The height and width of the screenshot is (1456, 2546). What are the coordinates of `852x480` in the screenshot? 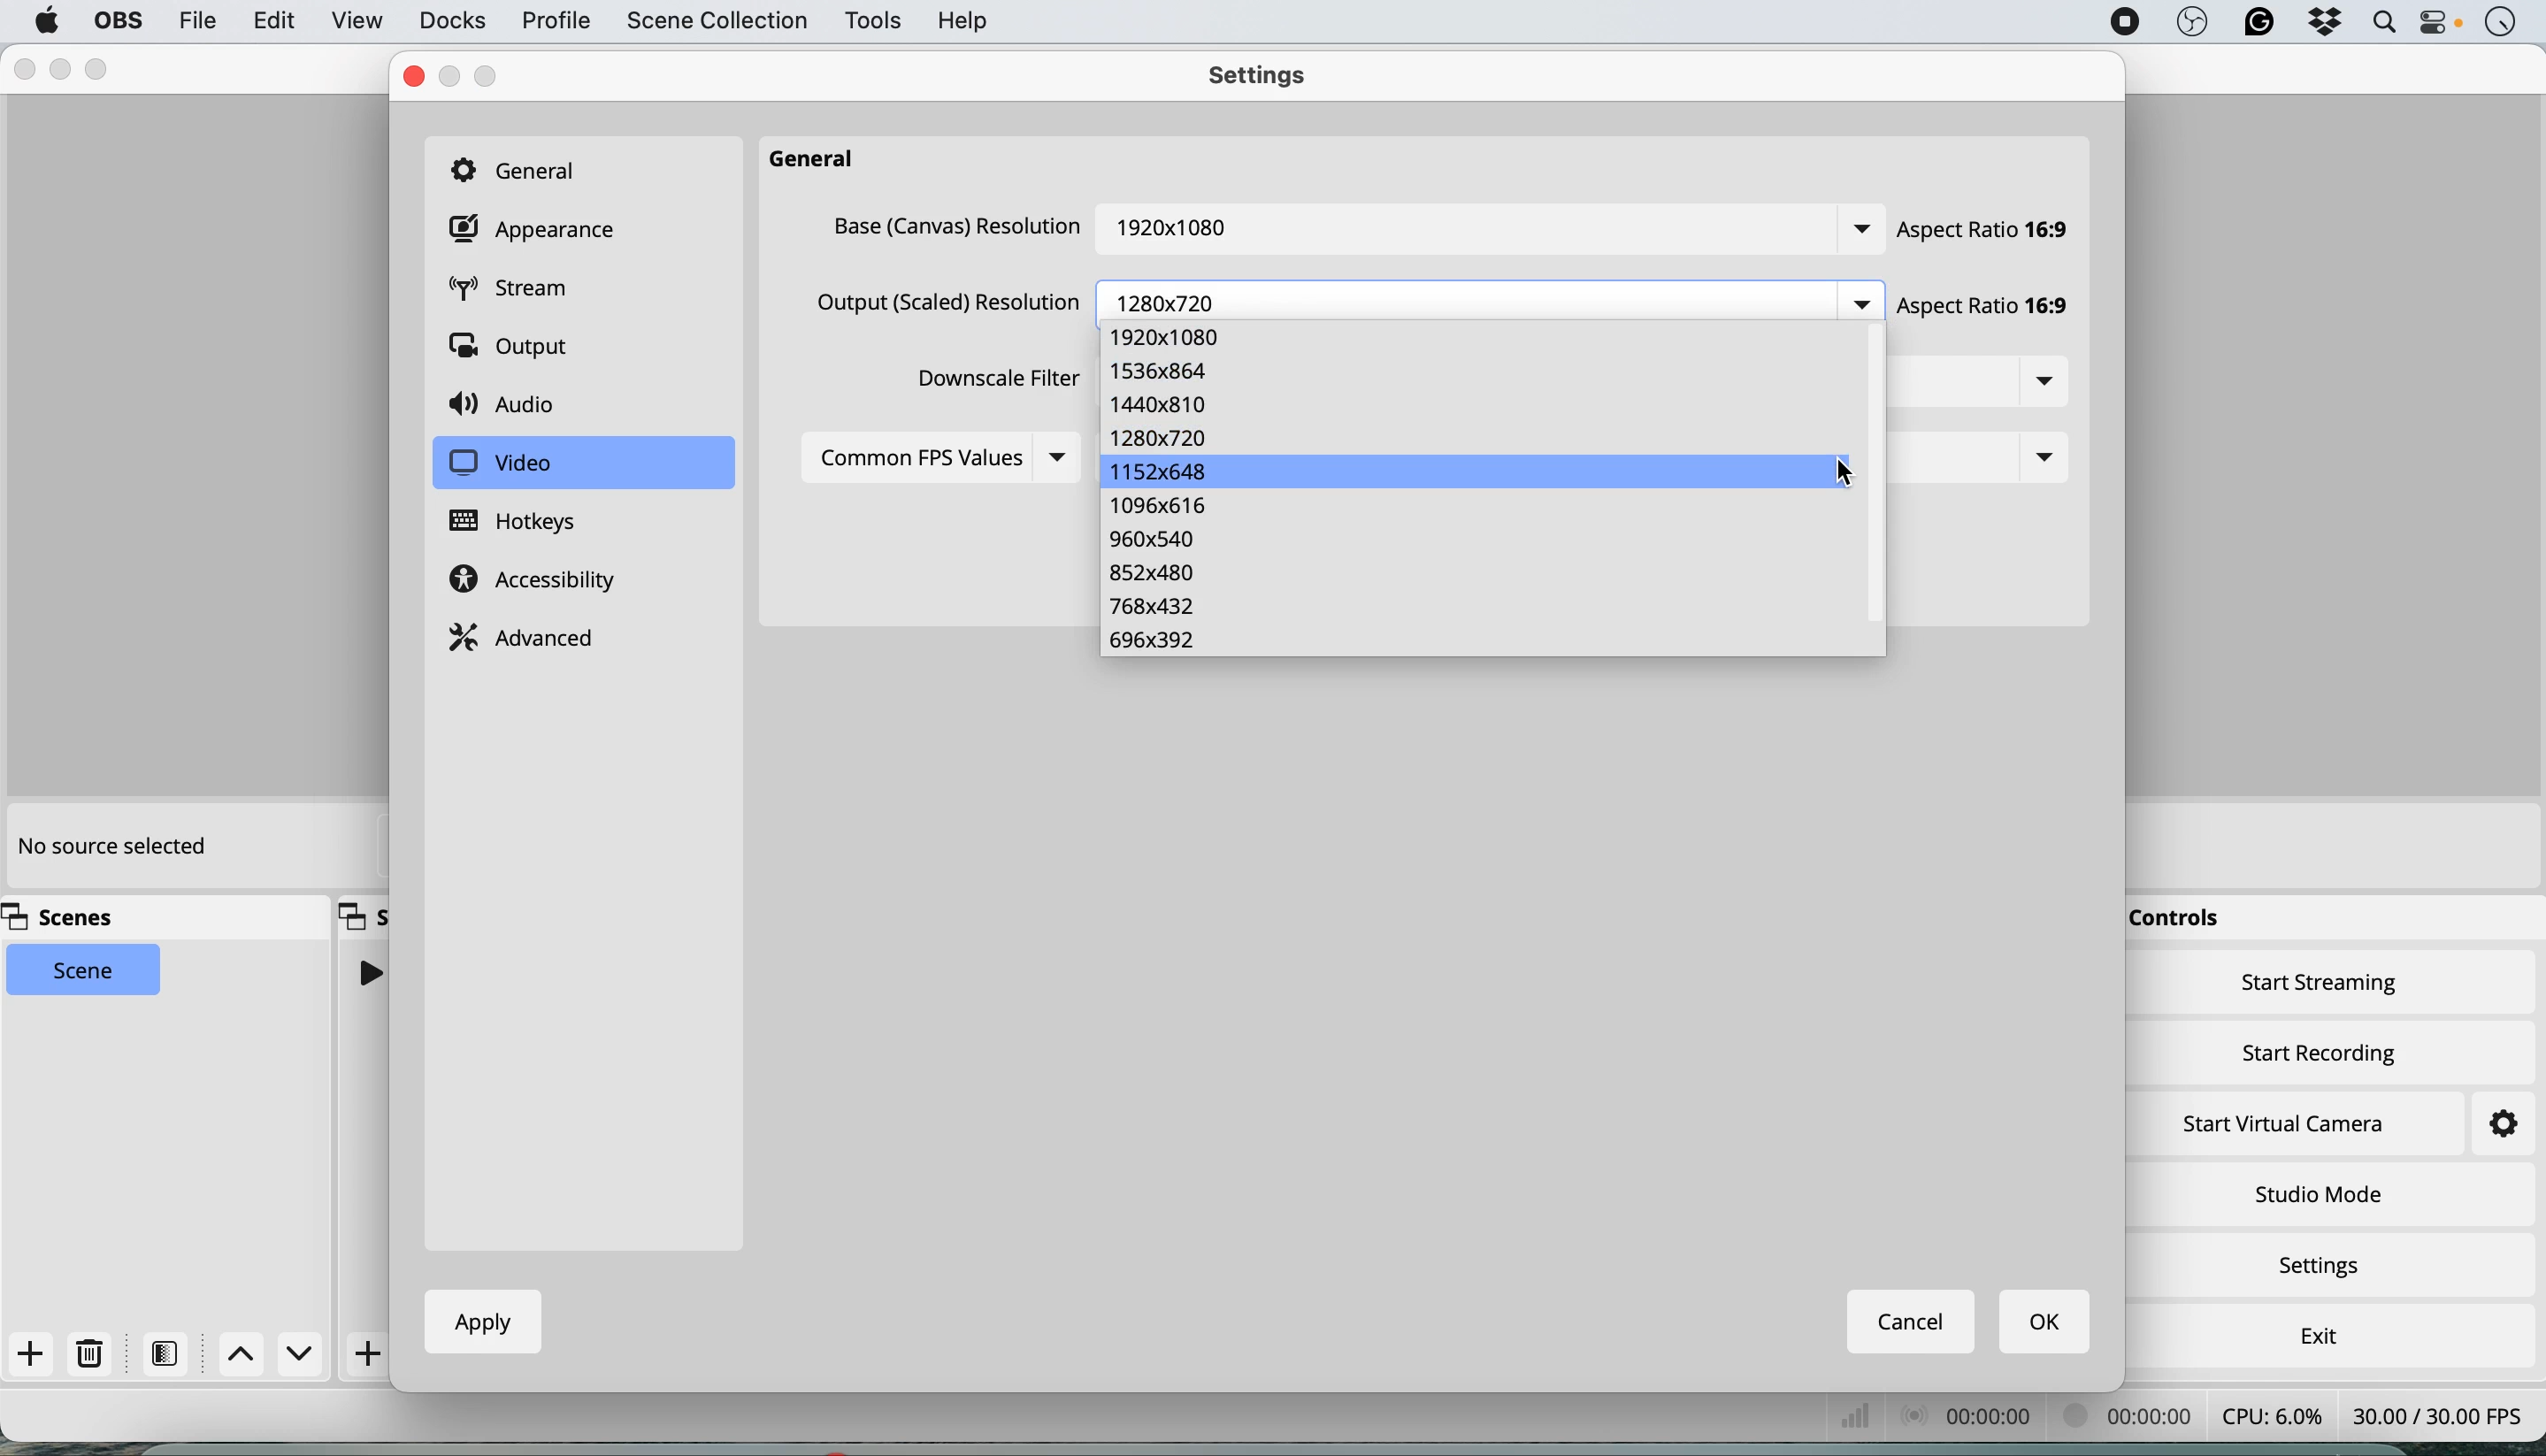 It's located at (1149, 574).